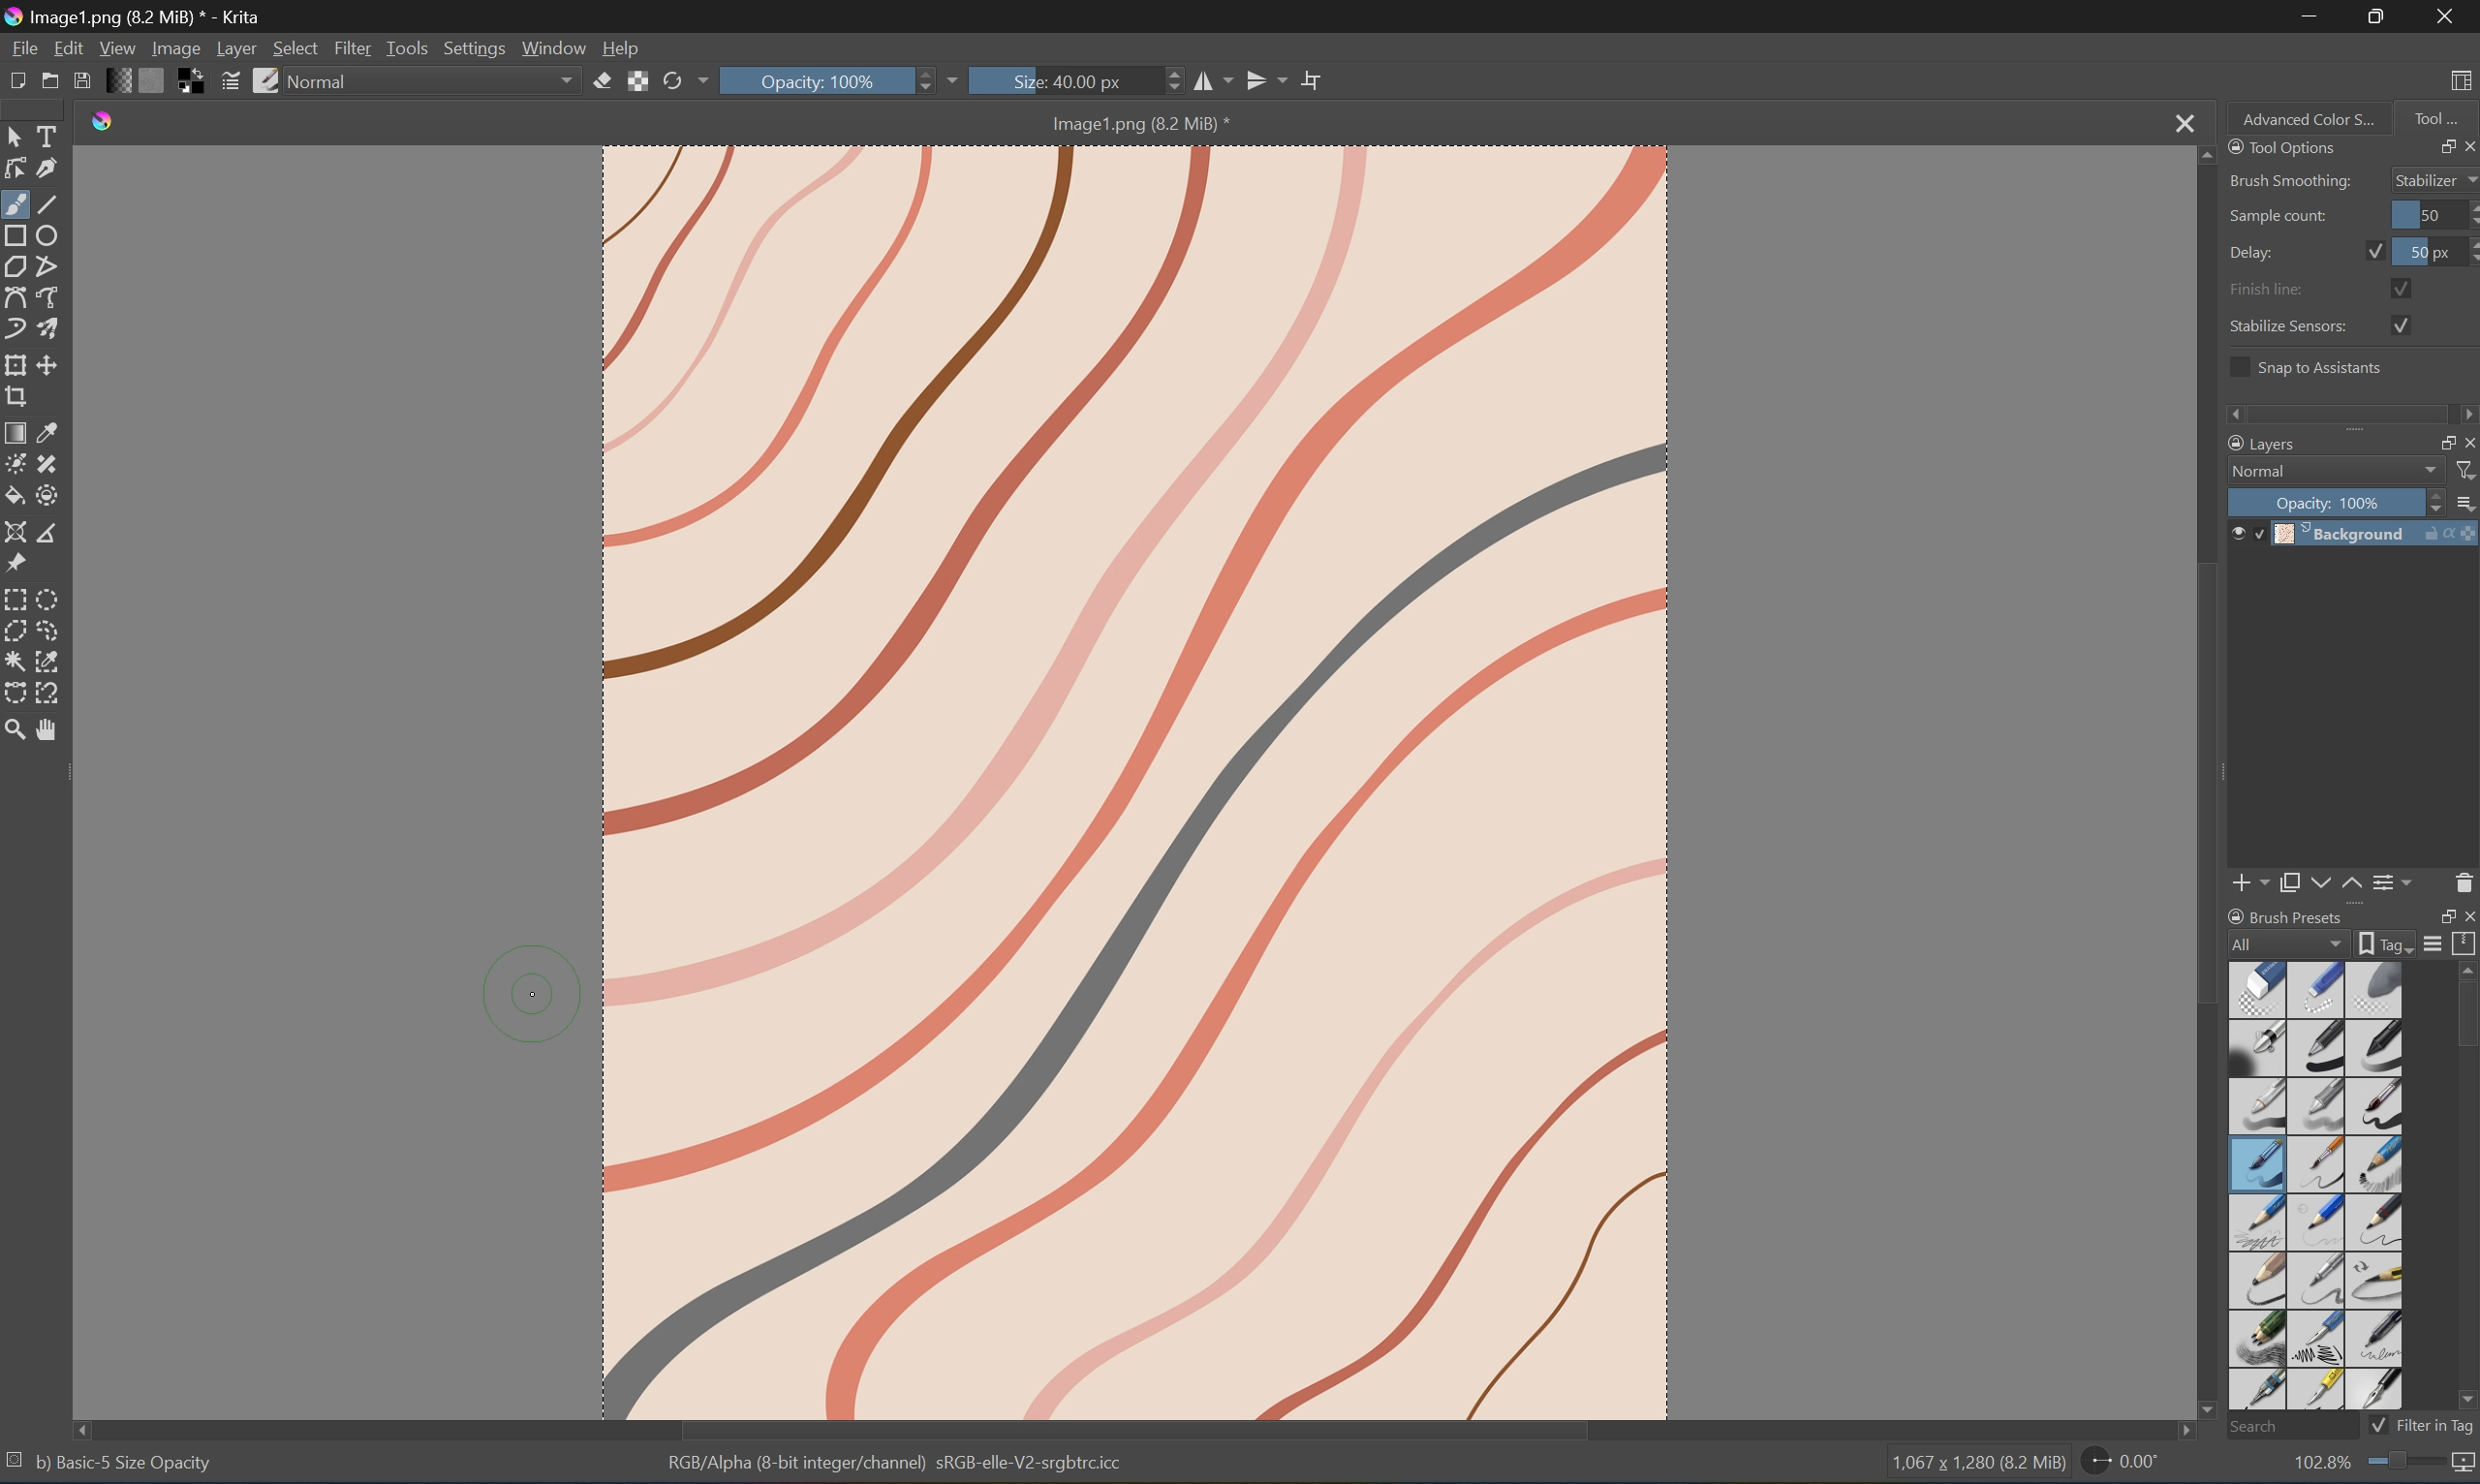 The width and height of the screenshot is (2480, 1484). I want to click on Scroll Bar, so click(2464, 1018).